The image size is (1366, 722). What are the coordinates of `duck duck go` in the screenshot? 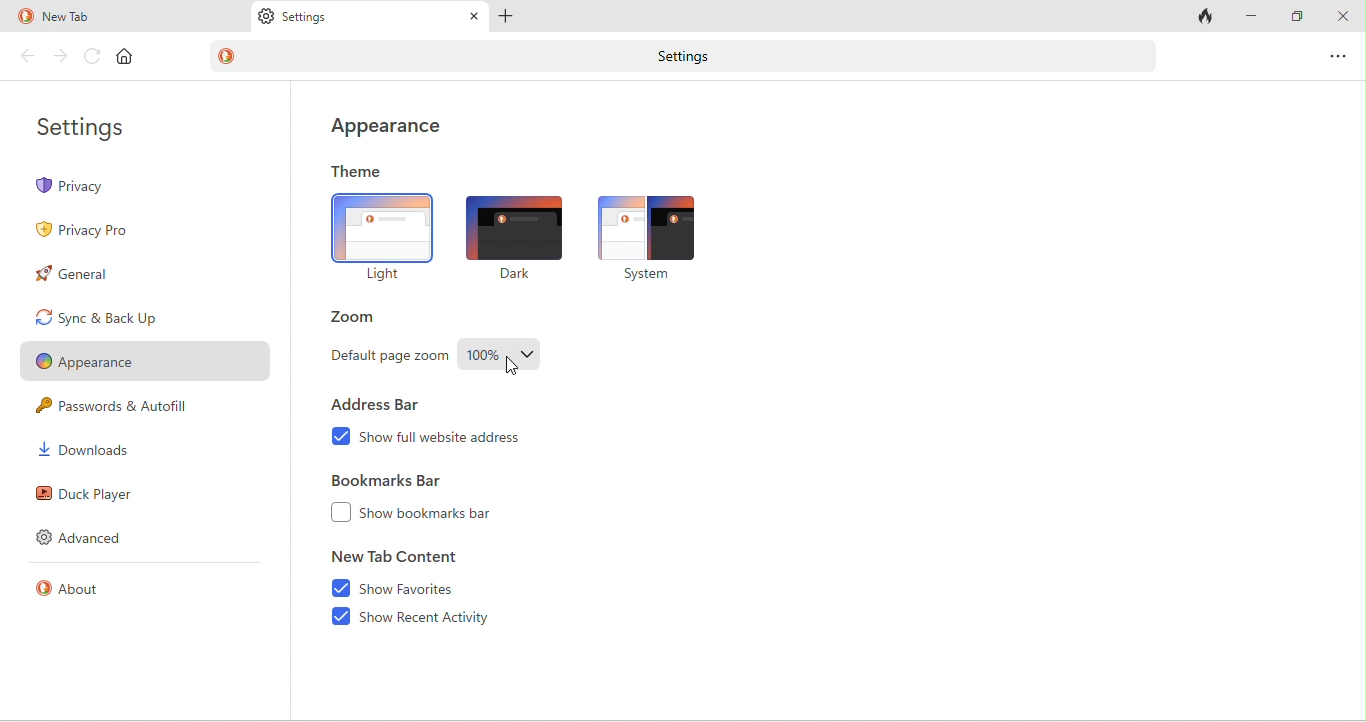 It's located at (24, 17).